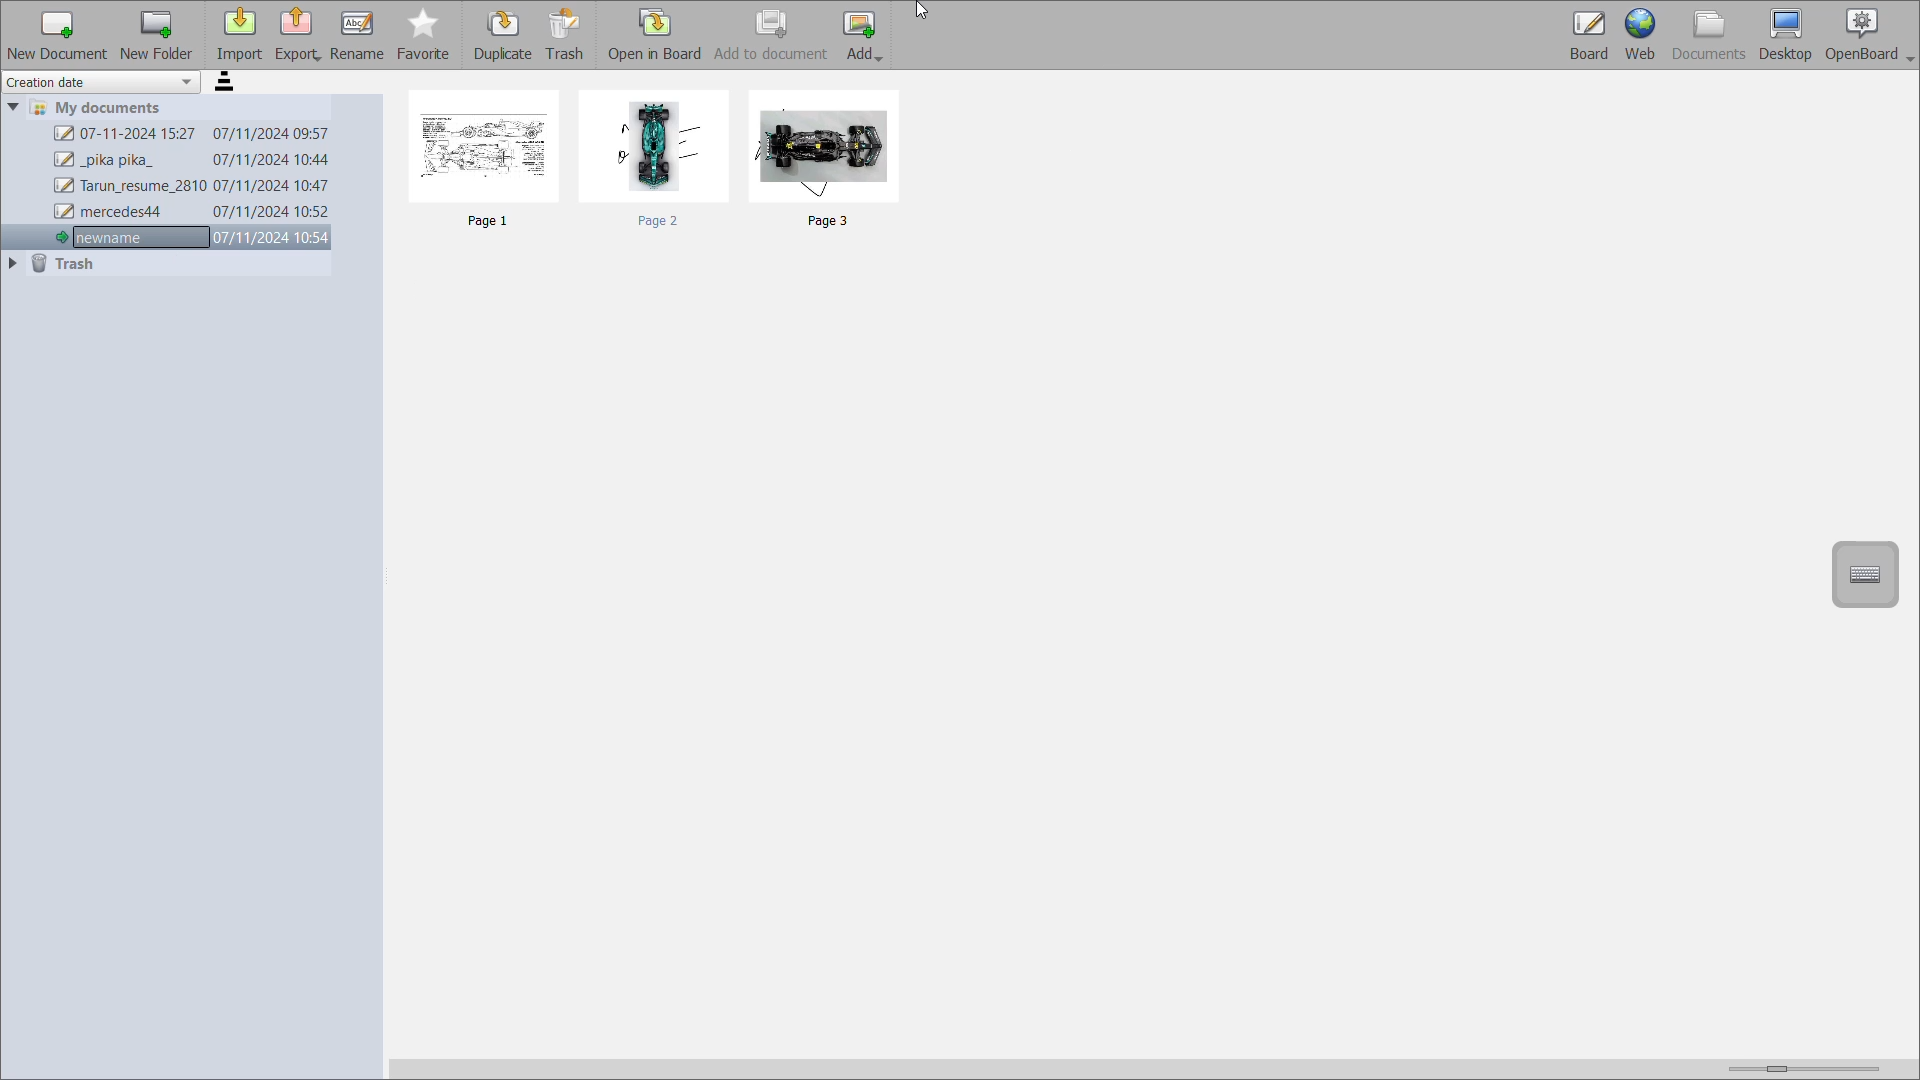 Image resolution: width=1920 pixels, height=1080 pixels. What do you see at coordinates (1785, 32) in the screenshot?
I see `desktop` at bounding box center [1785, 32].